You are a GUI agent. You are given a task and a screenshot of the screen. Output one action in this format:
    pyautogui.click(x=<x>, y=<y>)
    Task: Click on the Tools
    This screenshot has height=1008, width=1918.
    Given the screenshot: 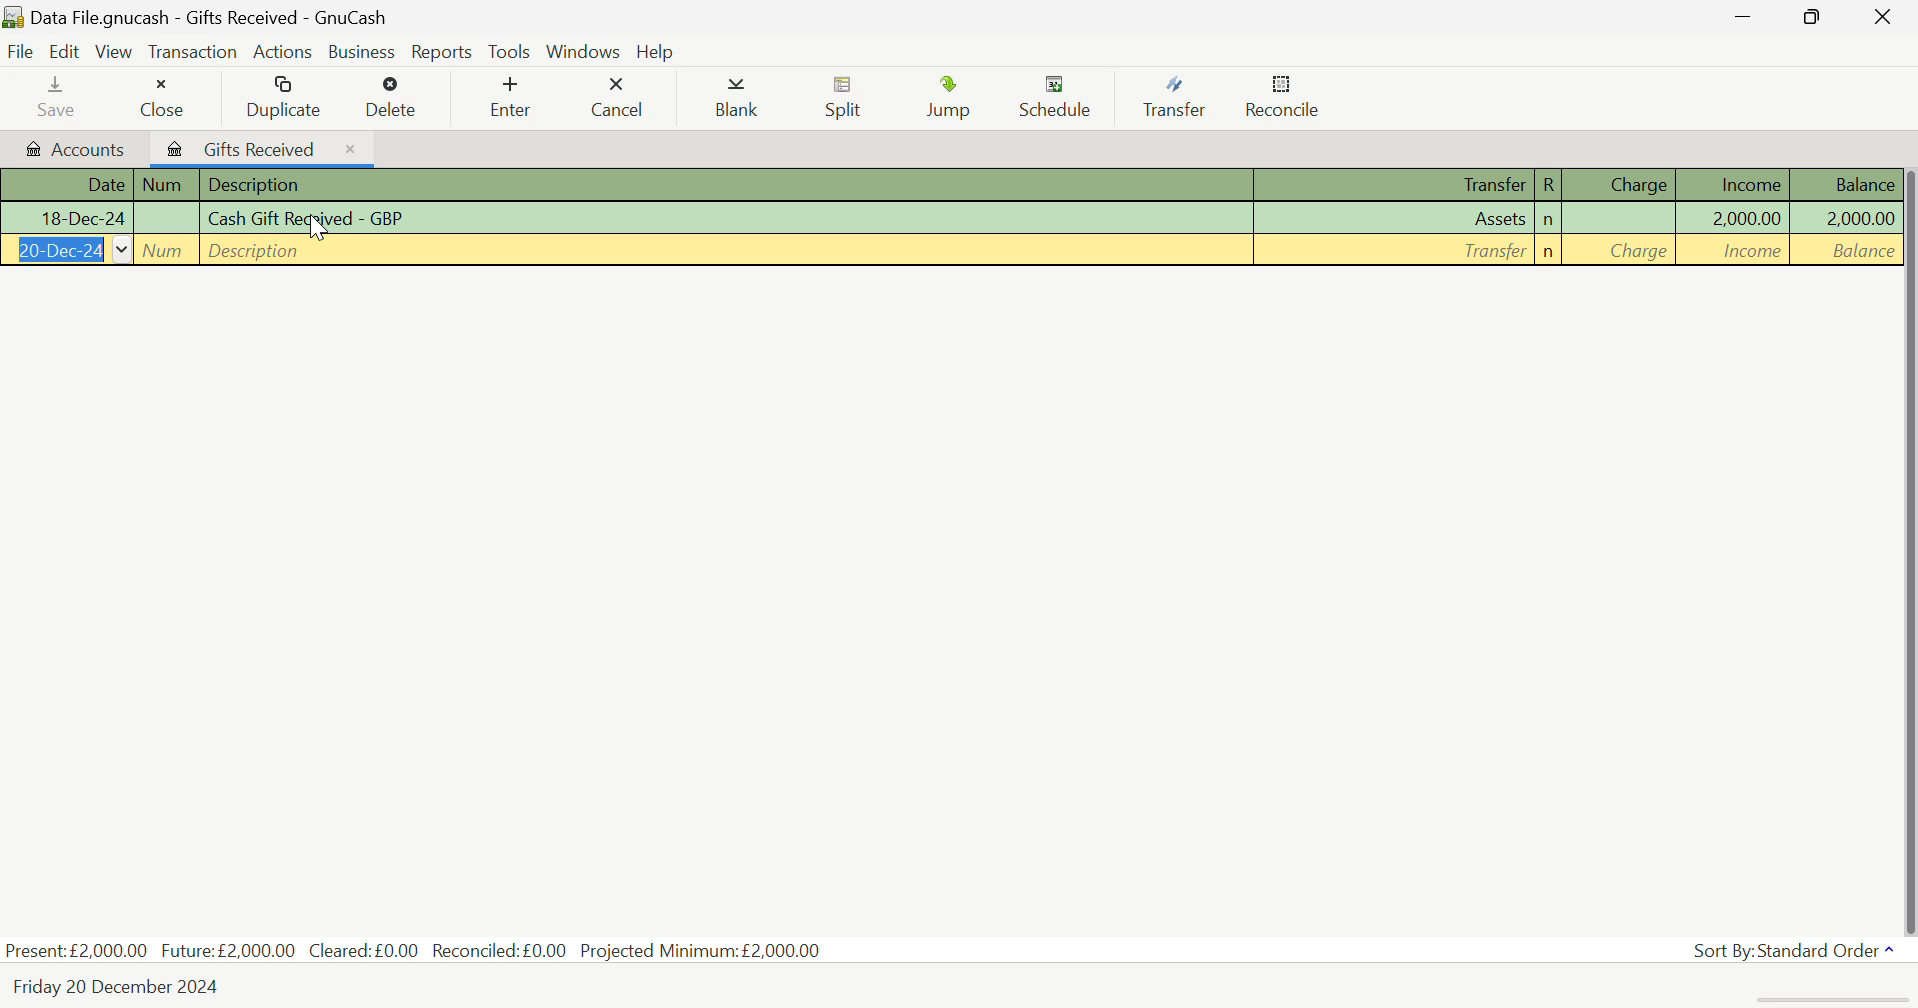 What is the action you would take?
    pyautogui.click(x=511, y=51)
    